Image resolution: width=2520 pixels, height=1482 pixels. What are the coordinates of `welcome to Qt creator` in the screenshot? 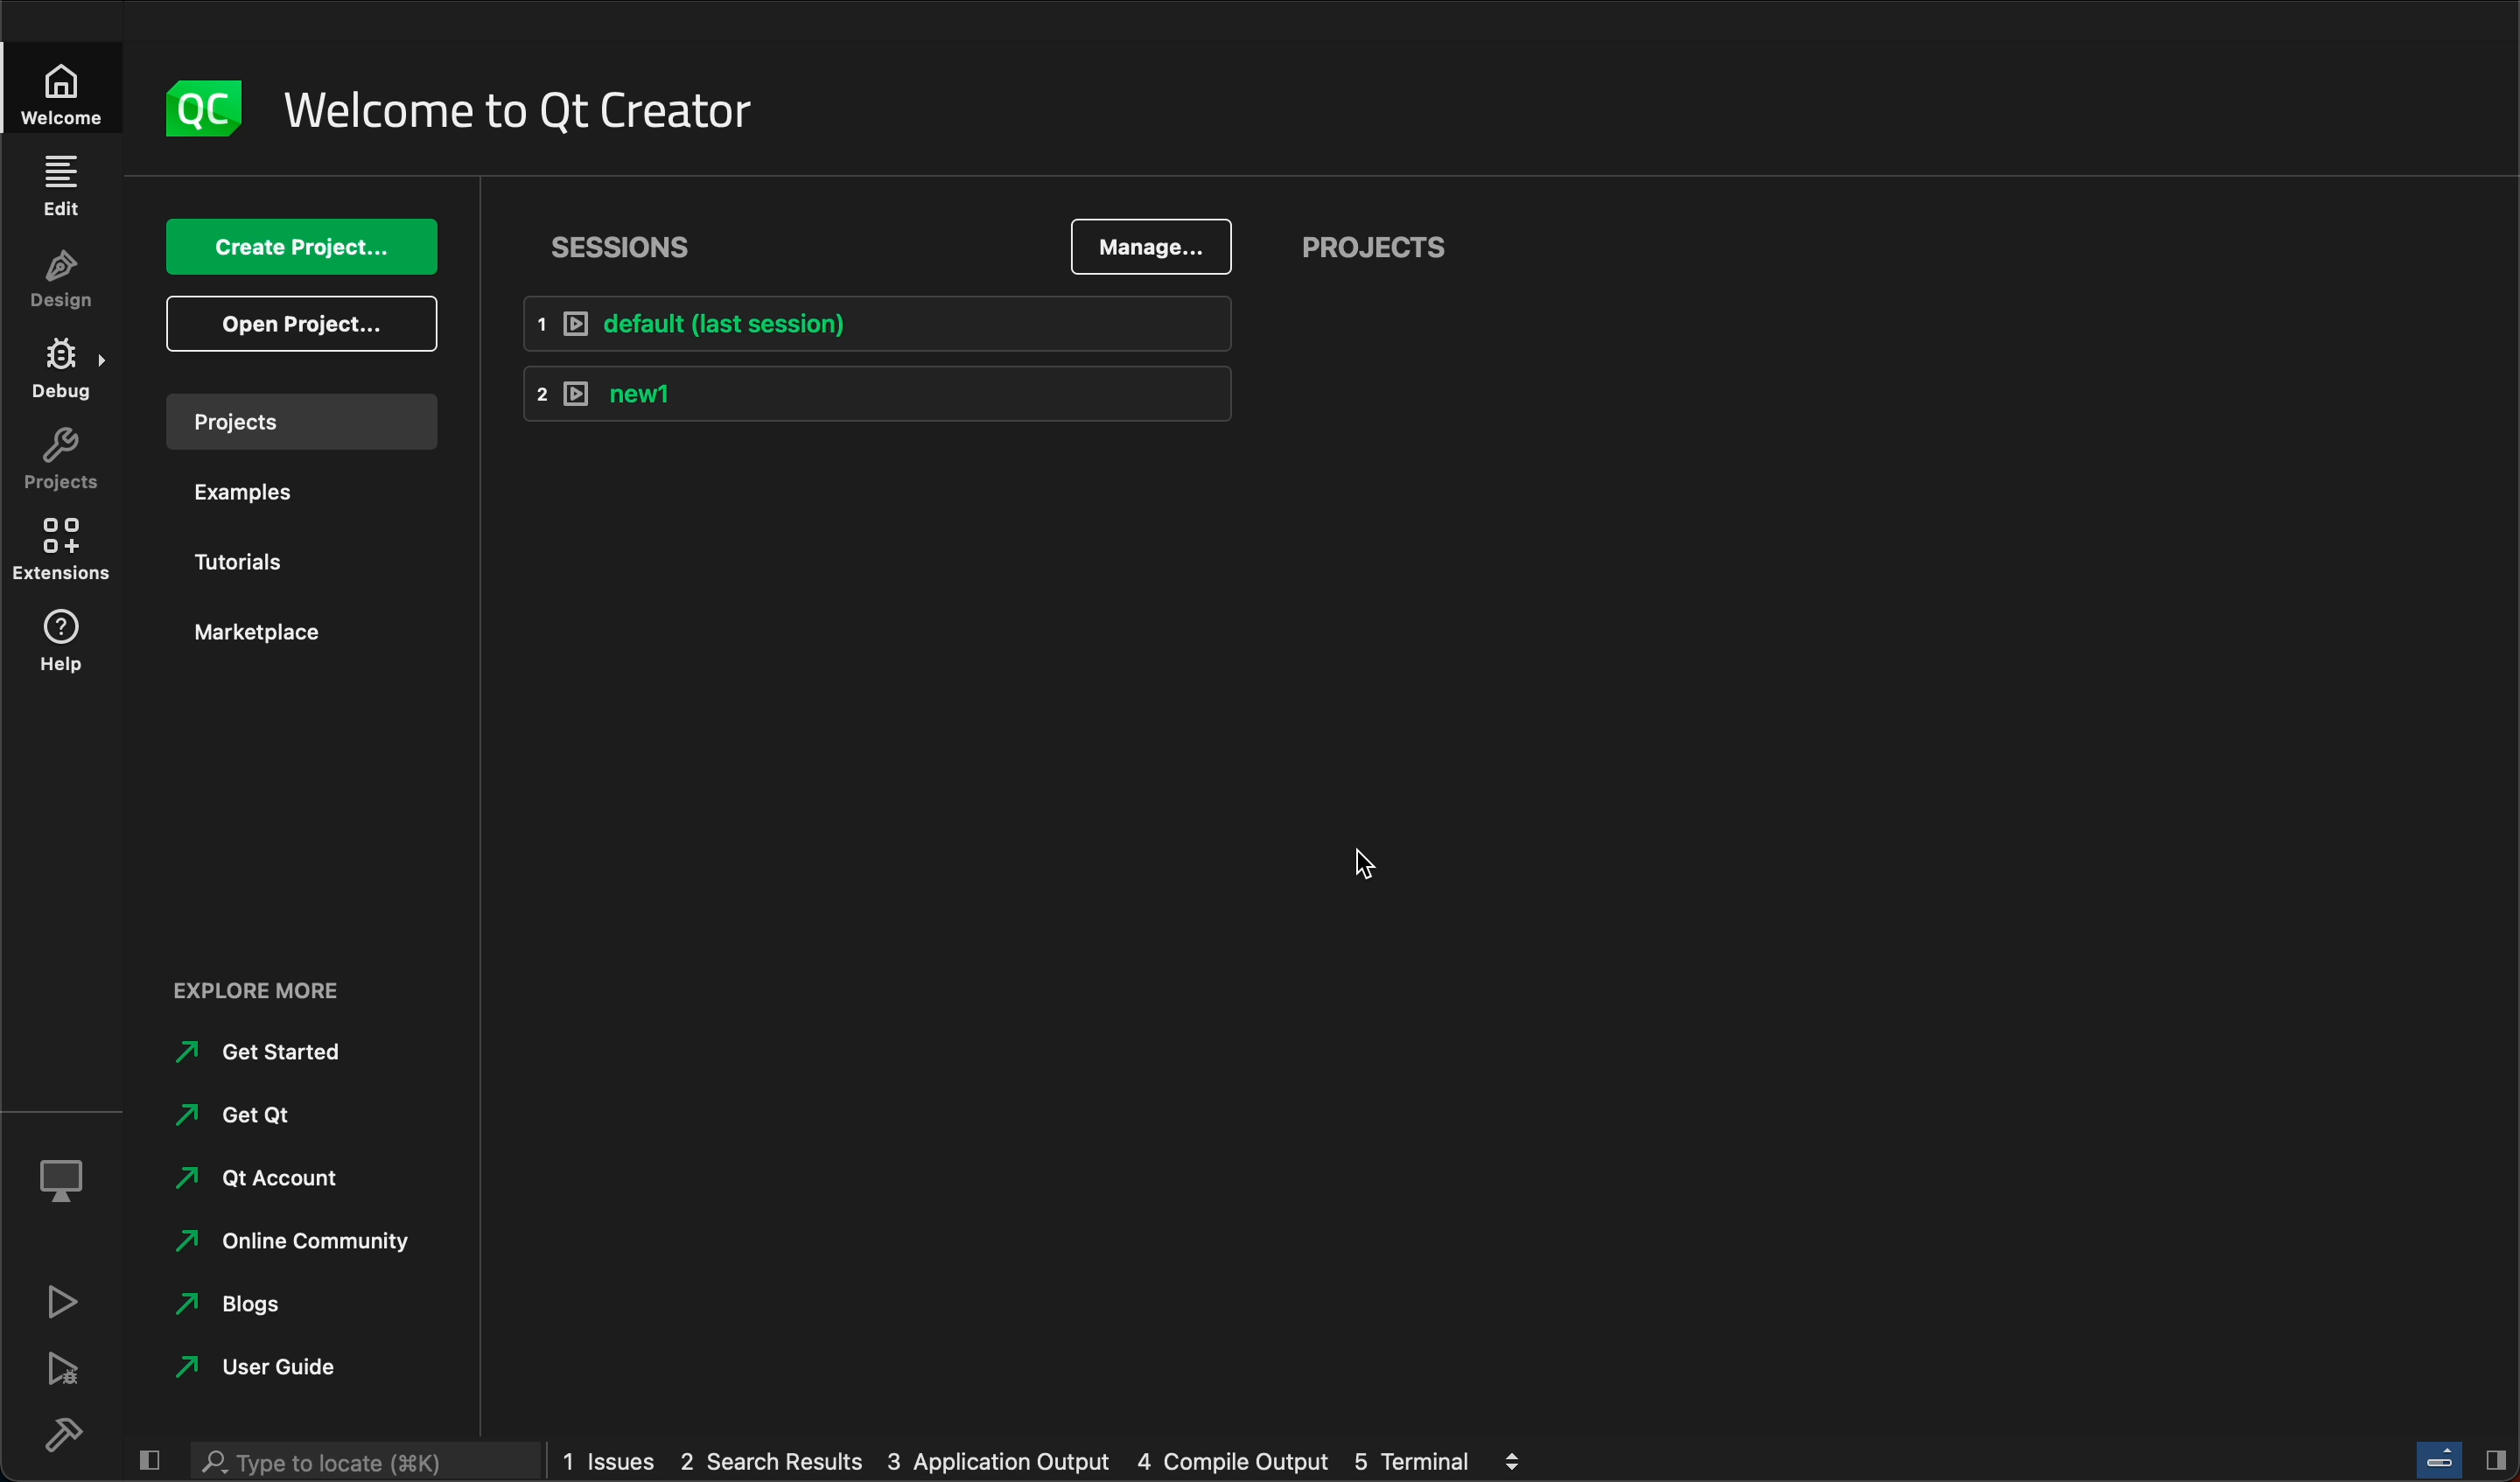 It's located at (512, 106).